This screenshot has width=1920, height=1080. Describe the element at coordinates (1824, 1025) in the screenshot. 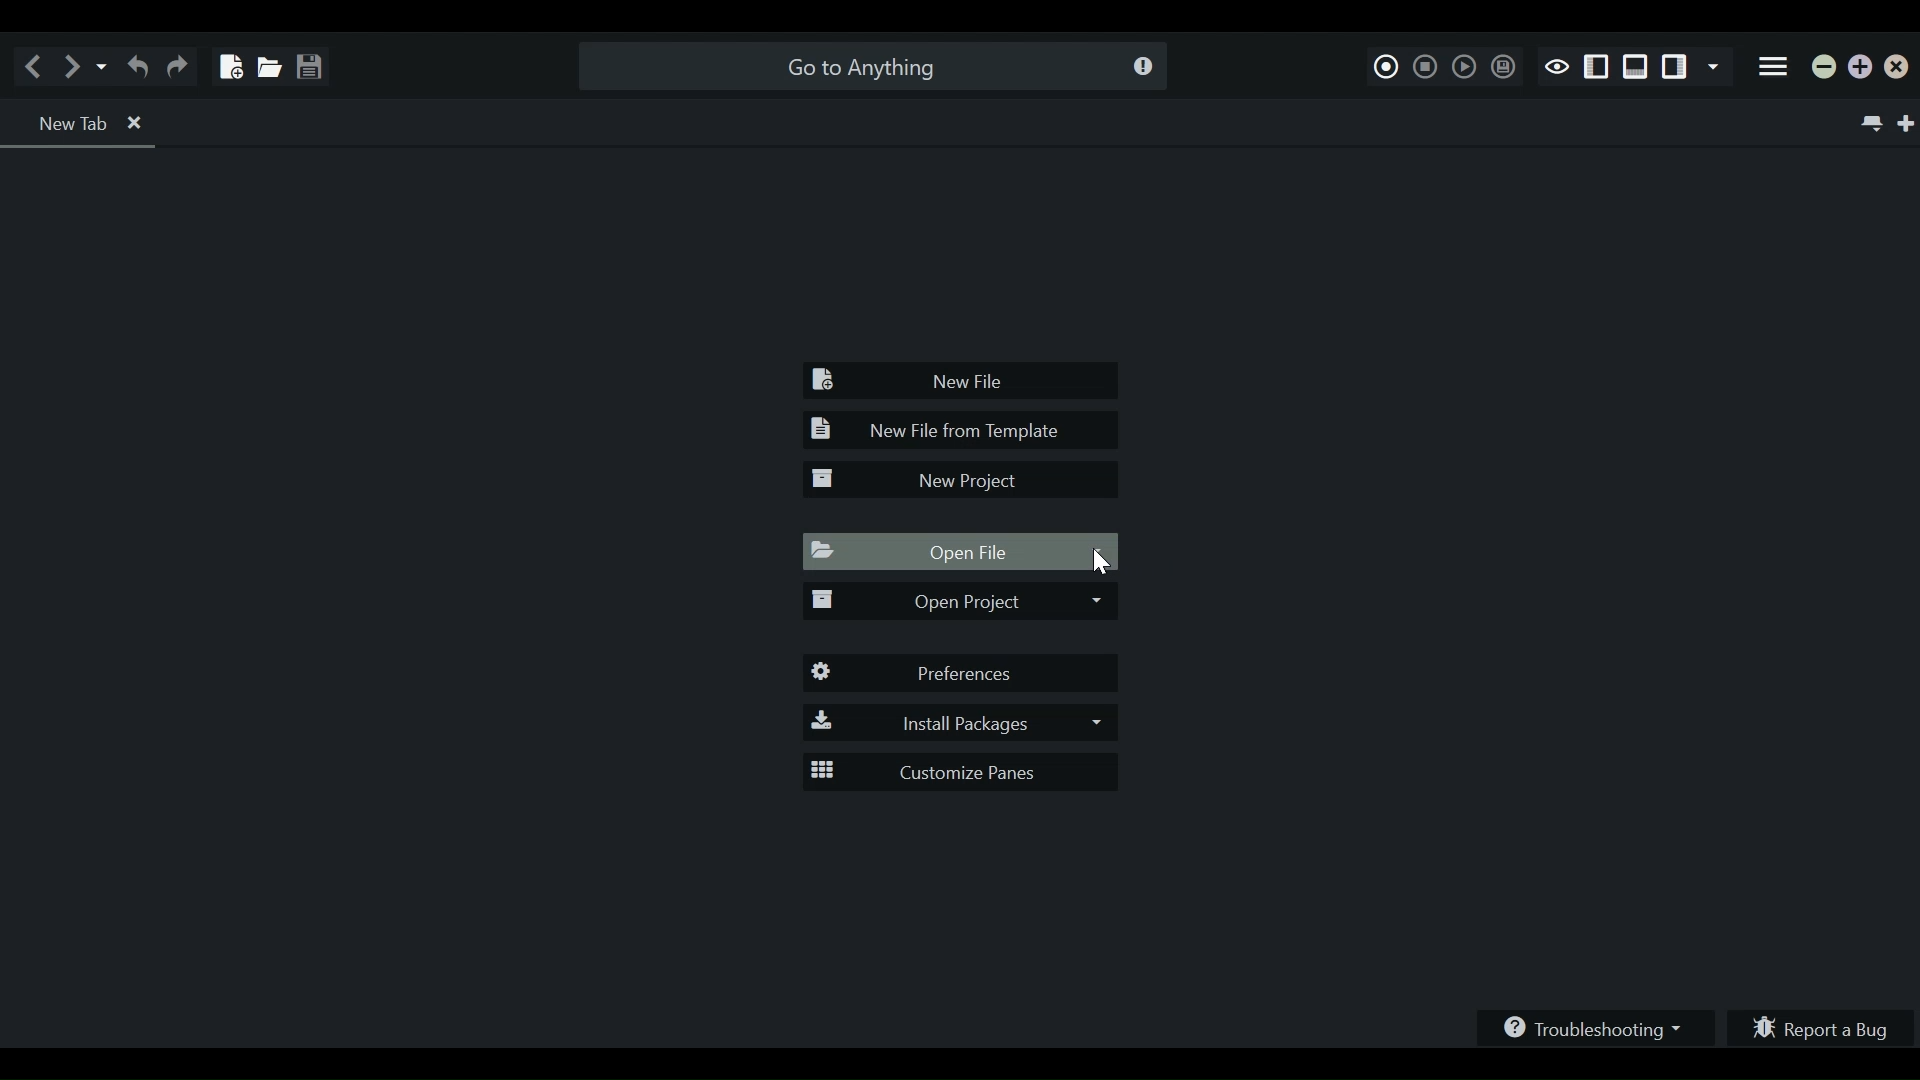

I see `Report a bug` at that location.